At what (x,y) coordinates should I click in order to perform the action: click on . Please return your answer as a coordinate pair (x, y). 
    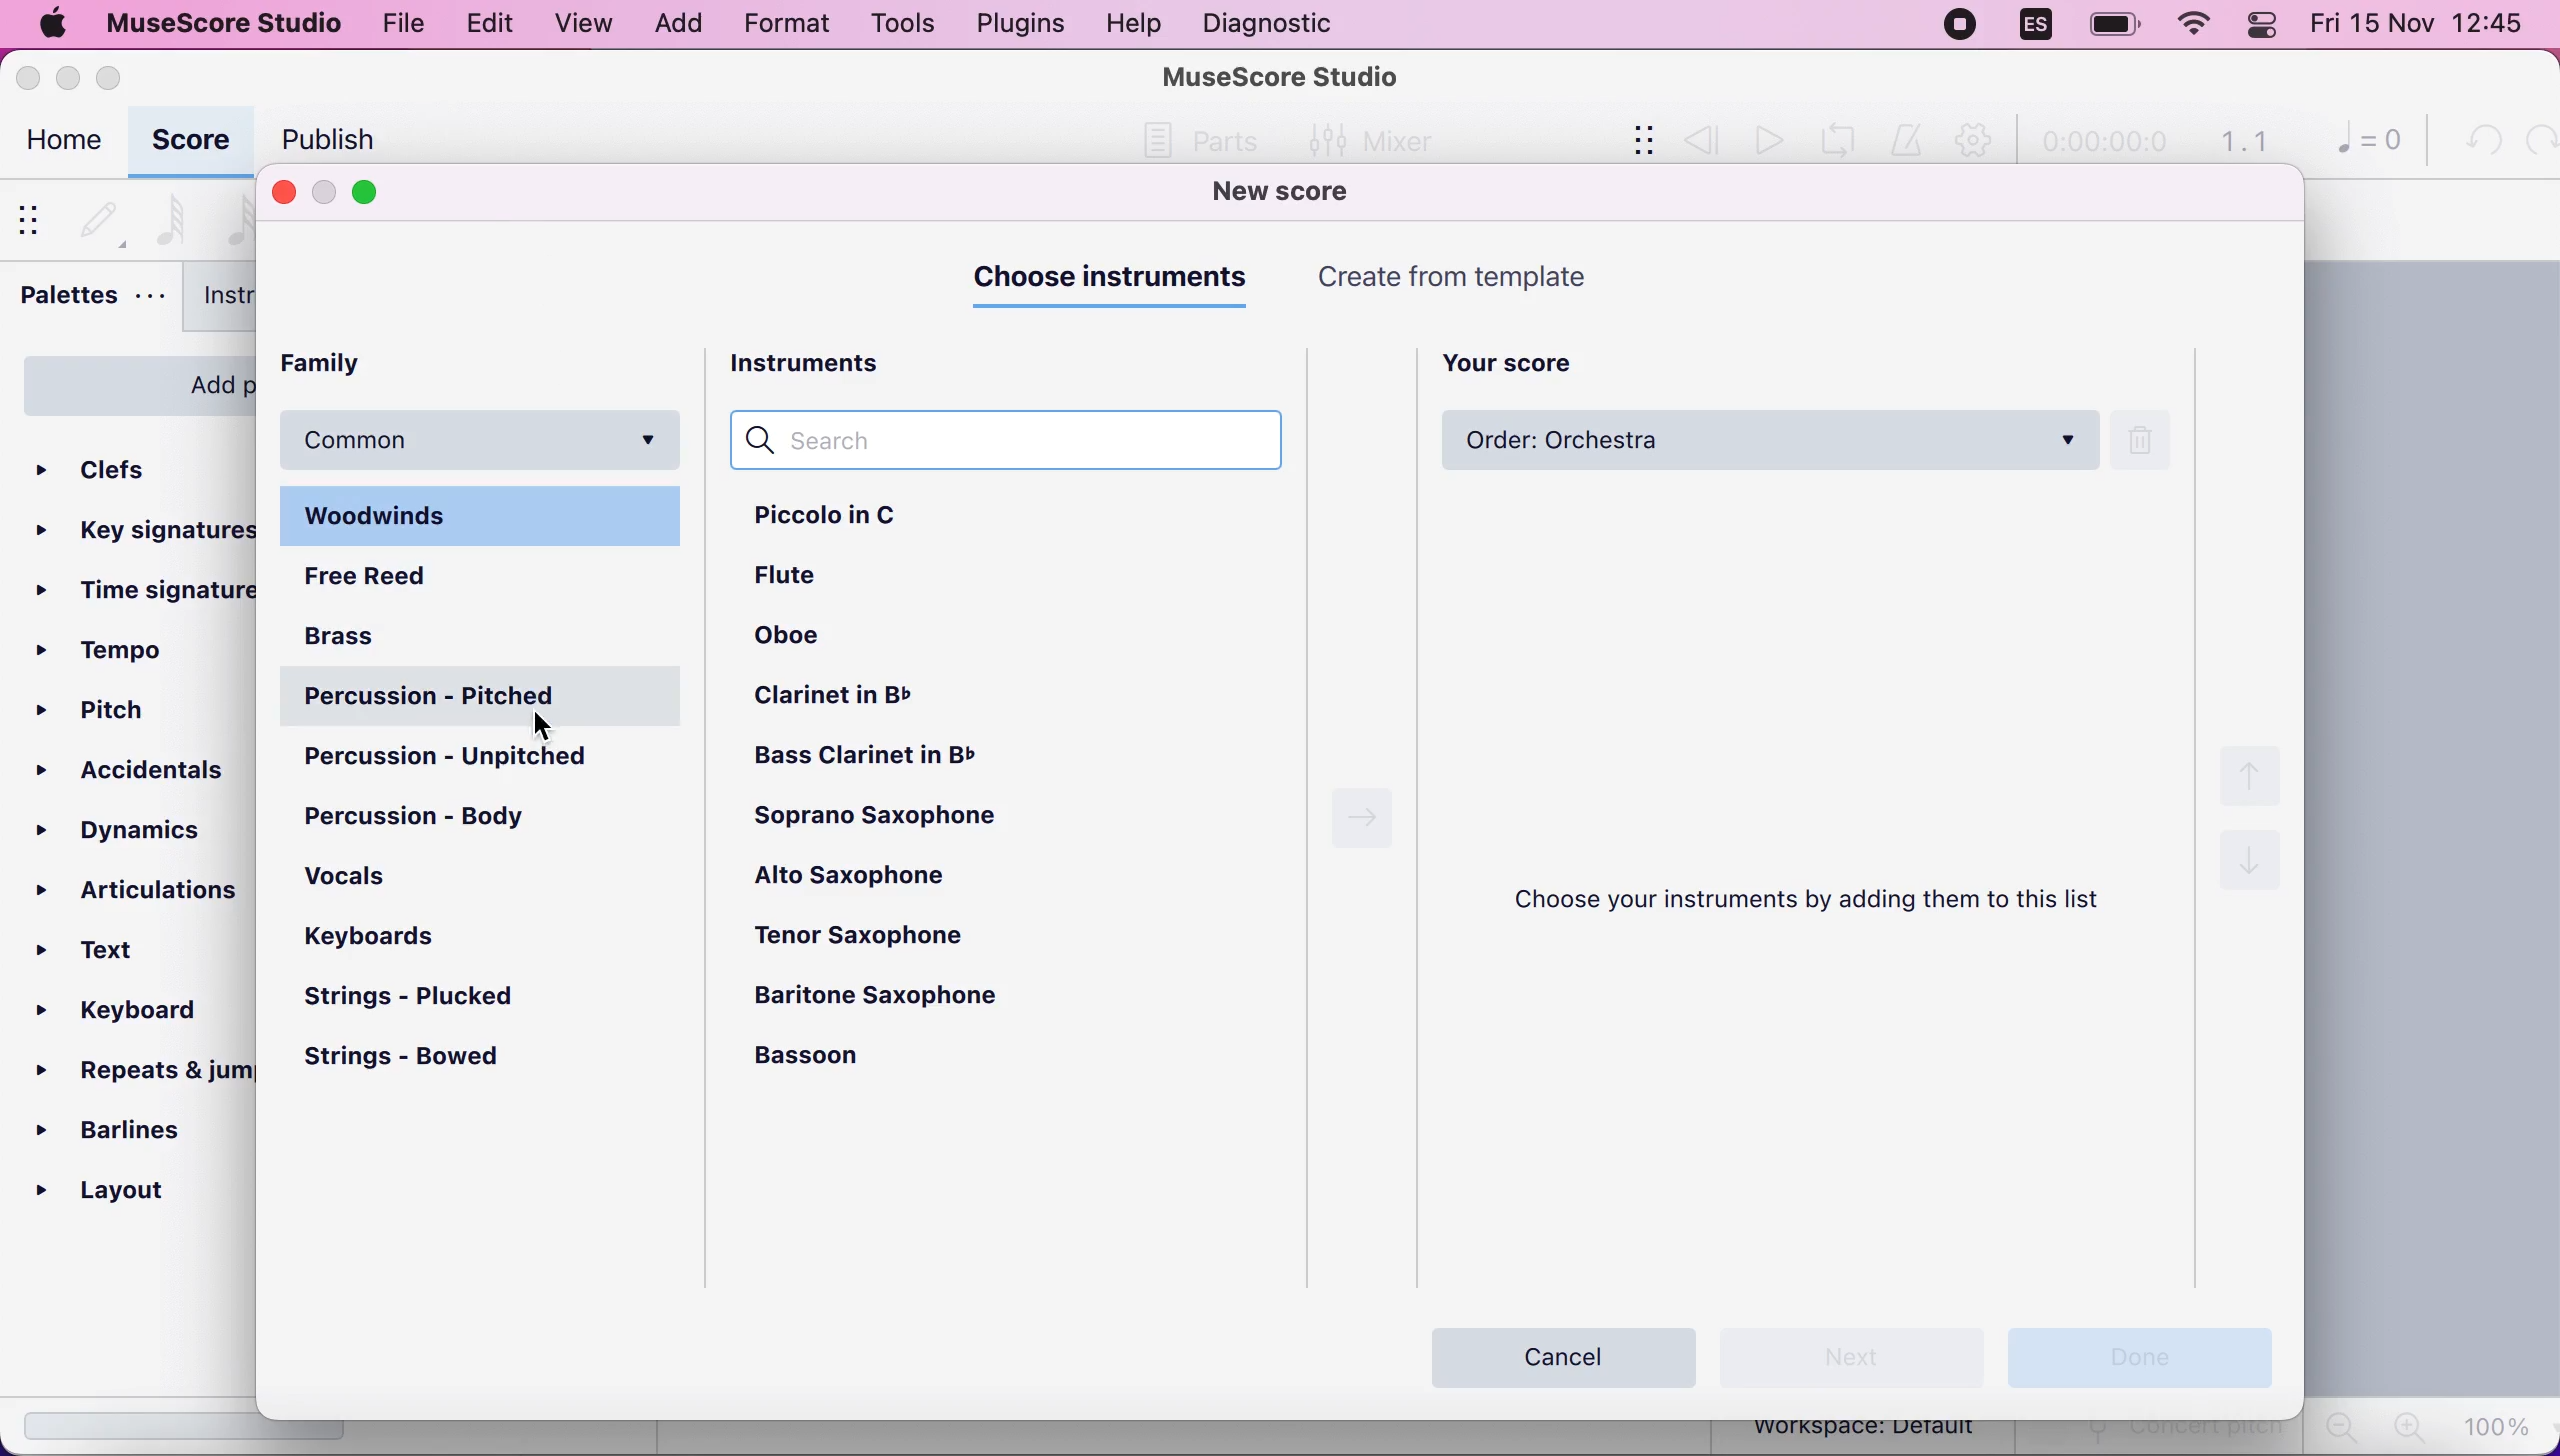
    Looking at the image, I should click on (1212, 141).